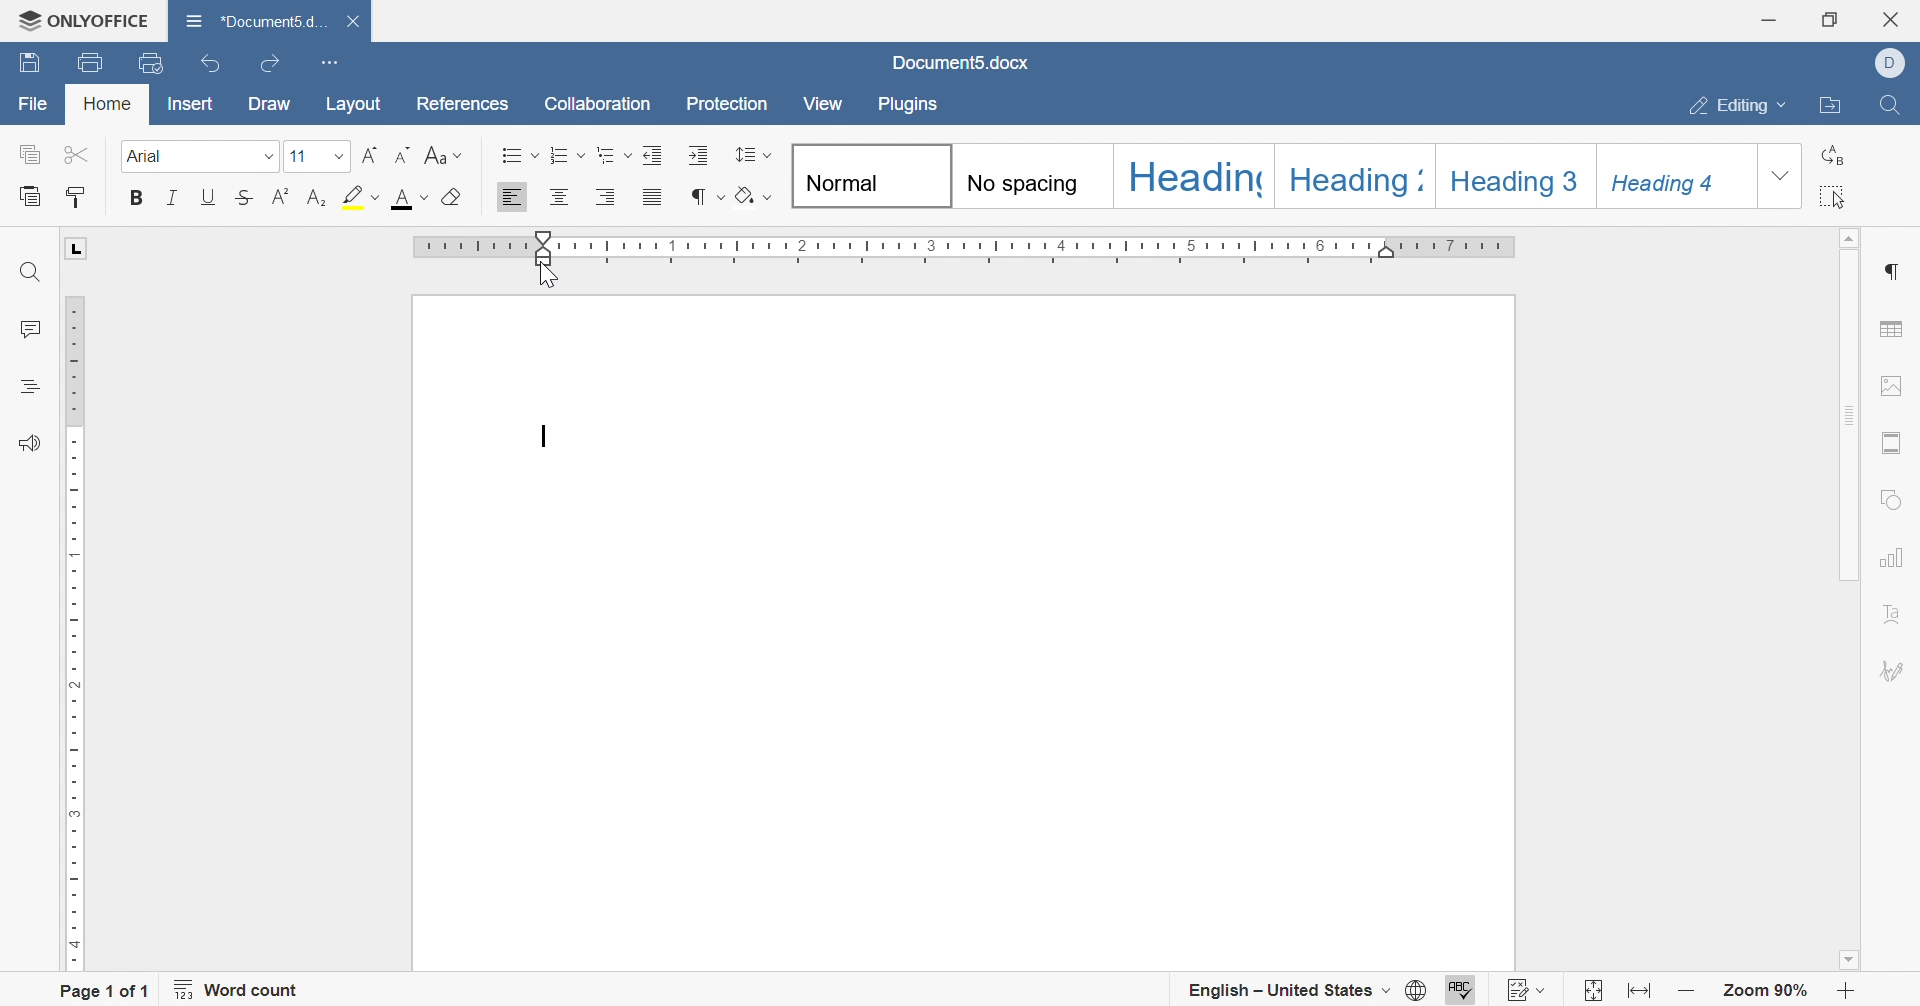  Describe the element at coordinates (1895, 670) in the screenshot. I see `signature settings` at that location.